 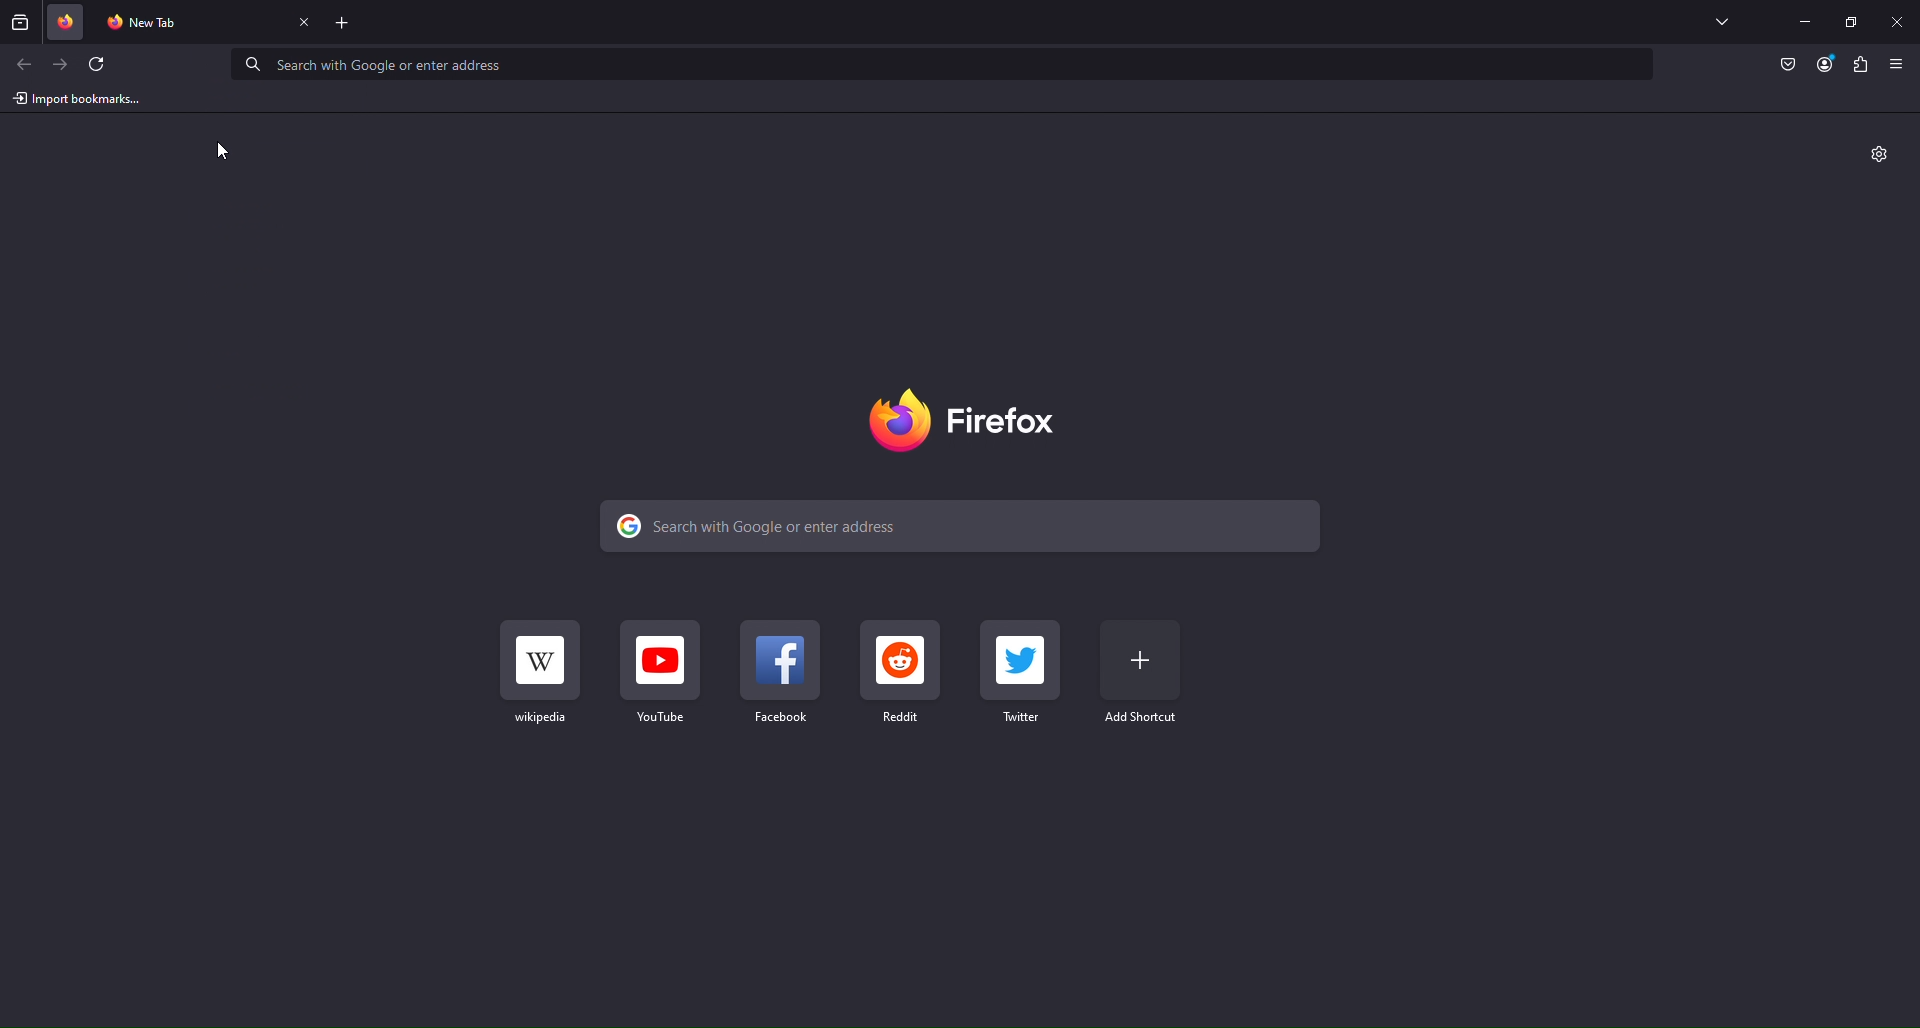 I want to click on Youtube Shortcut, so click(x=665, y=673).